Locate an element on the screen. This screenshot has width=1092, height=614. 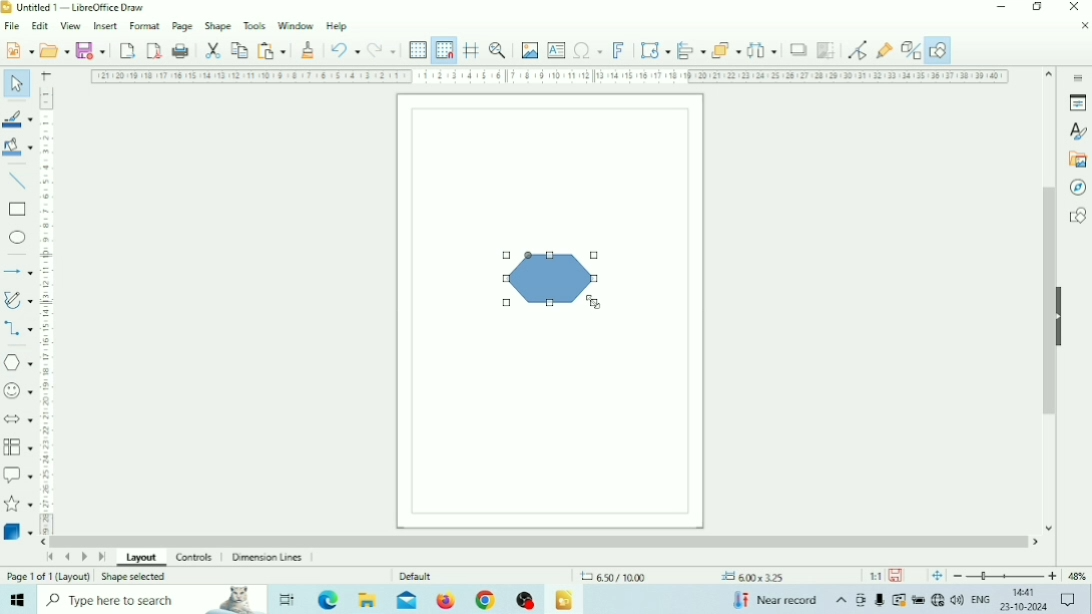
Mail is located at coordinates (407, 600).